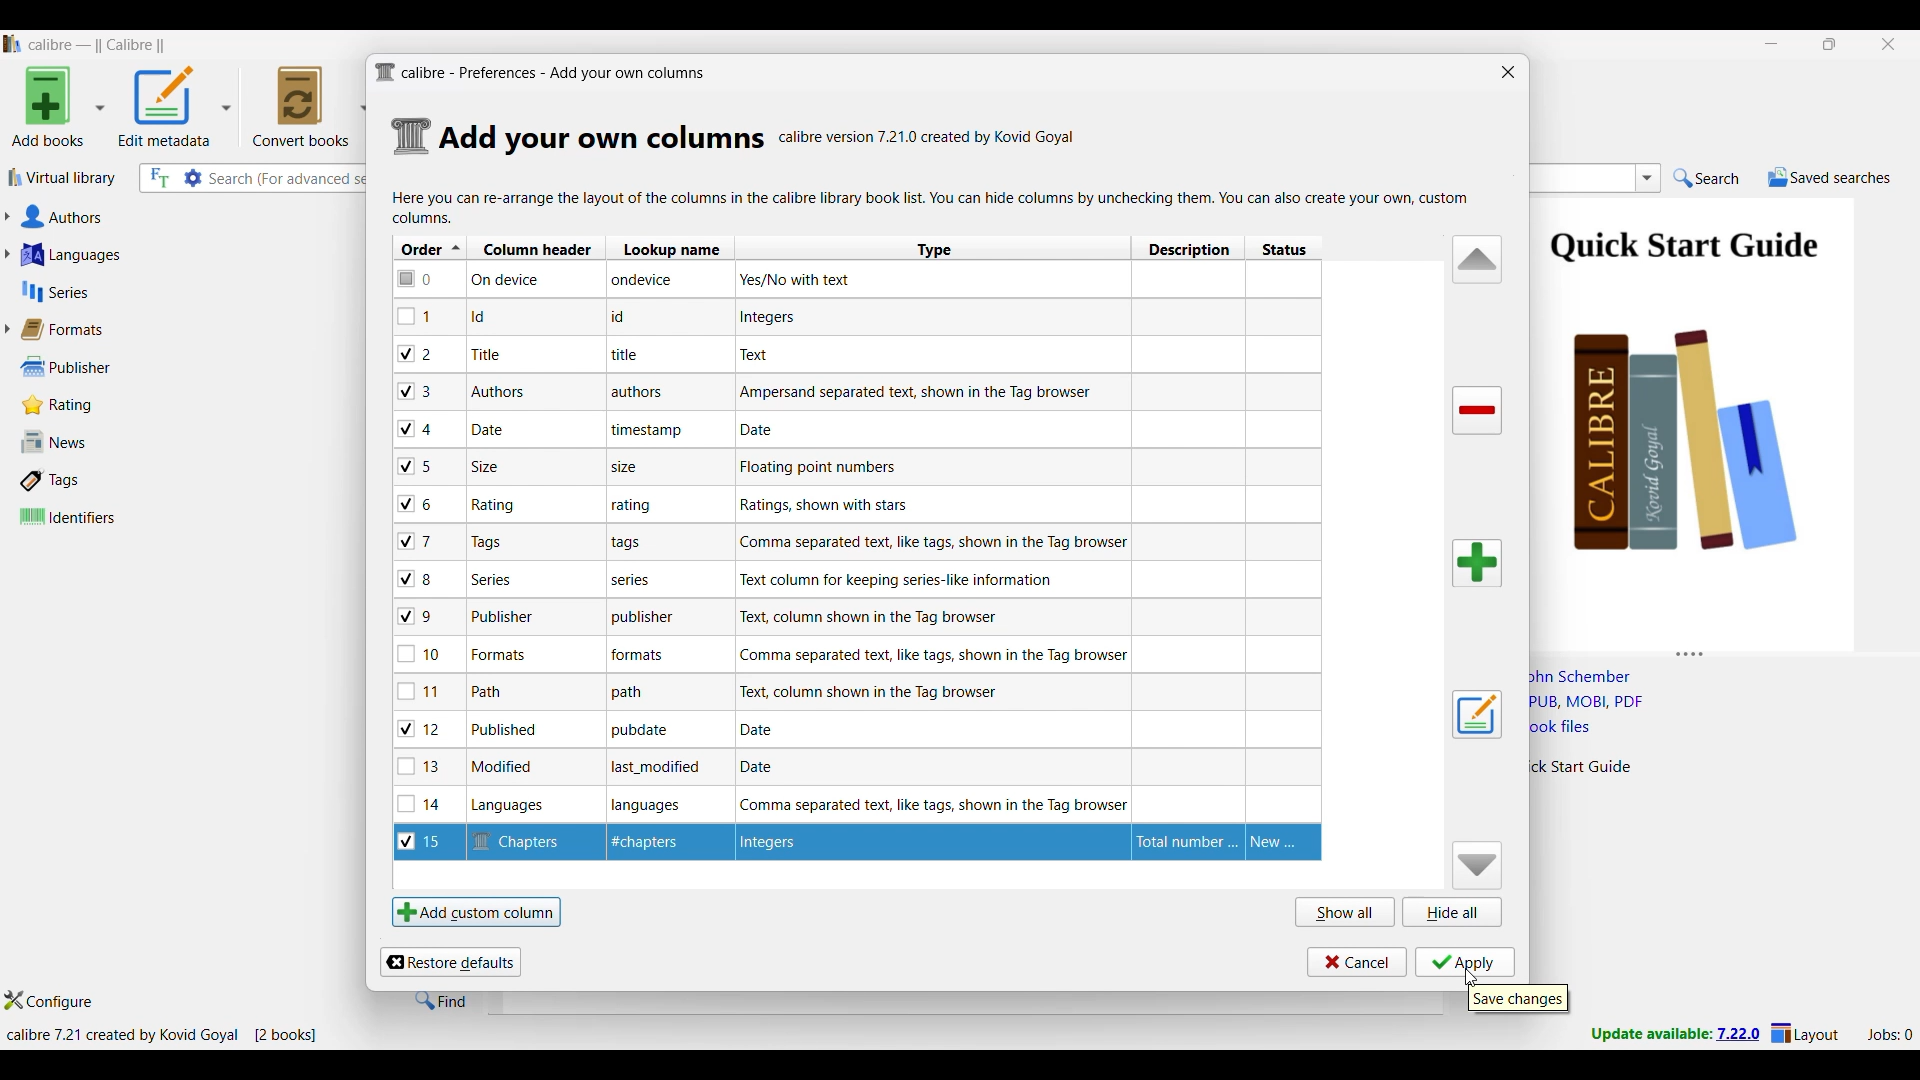 The height and width of the screenshot is (1080, 1920). Describe the element at coordinates (193, 178) in the screenshot. I see `Advanced search` at that location.